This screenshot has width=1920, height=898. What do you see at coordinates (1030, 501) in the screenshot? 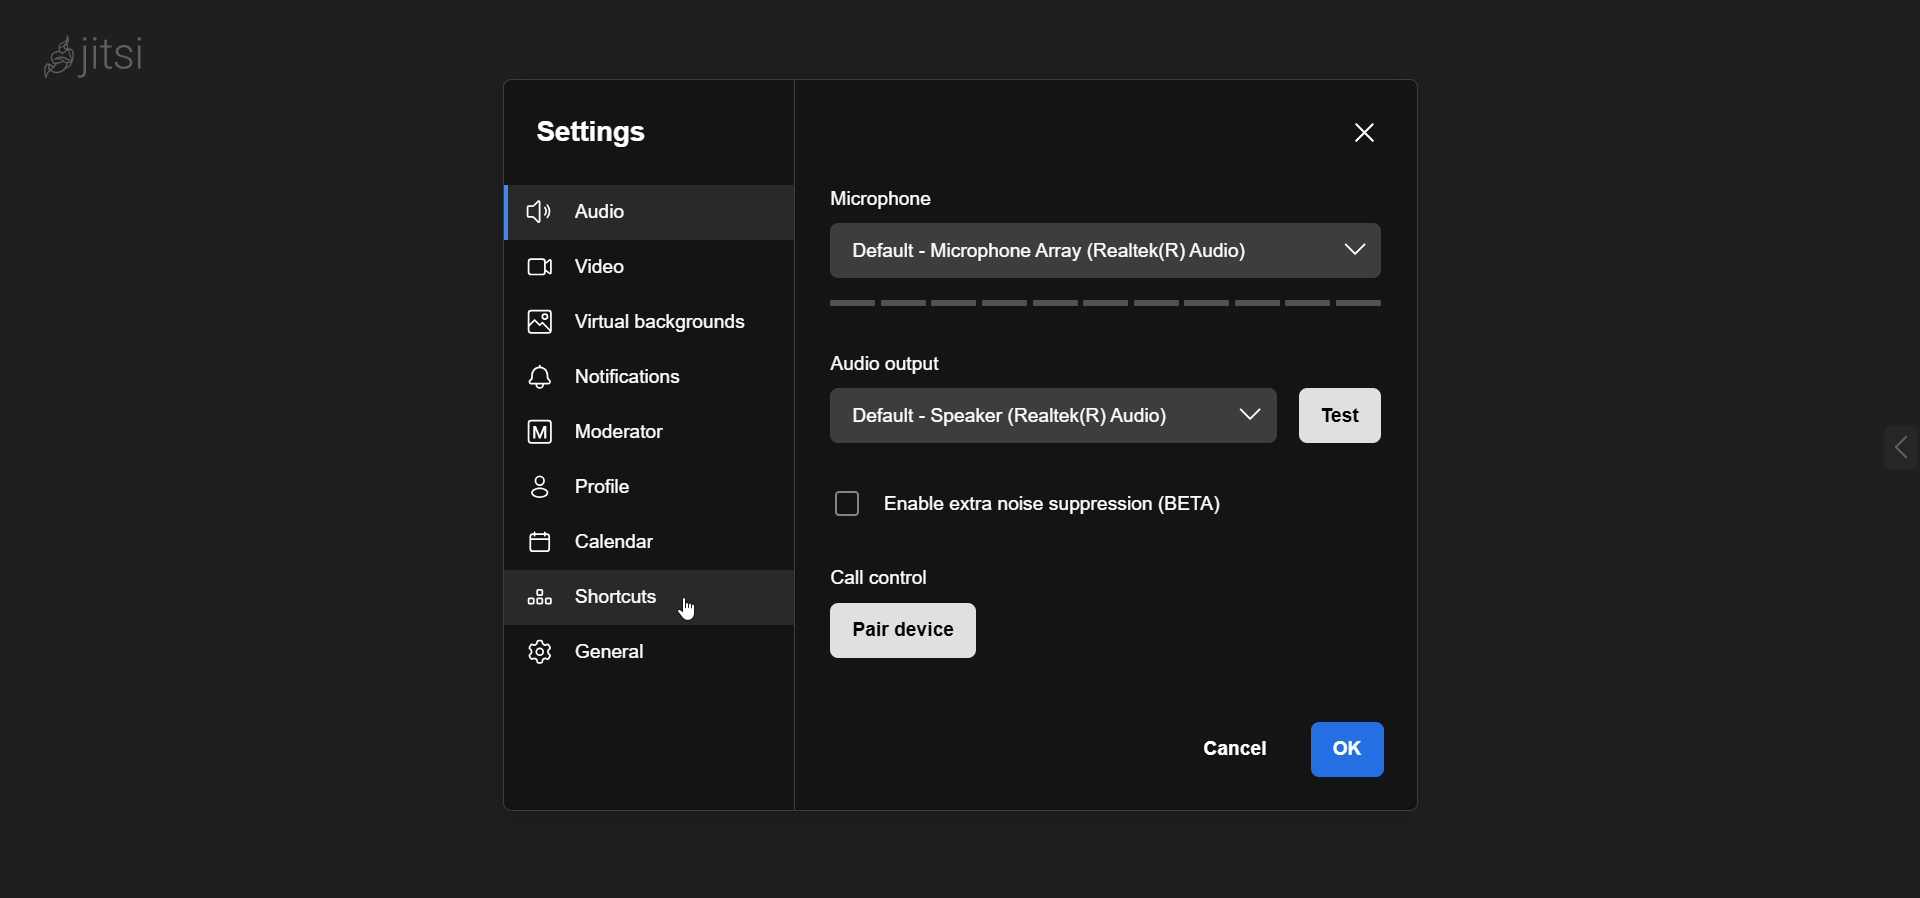
I see `O Enable extra noise suppression (BETA)` at bounding box center [1030, 501].